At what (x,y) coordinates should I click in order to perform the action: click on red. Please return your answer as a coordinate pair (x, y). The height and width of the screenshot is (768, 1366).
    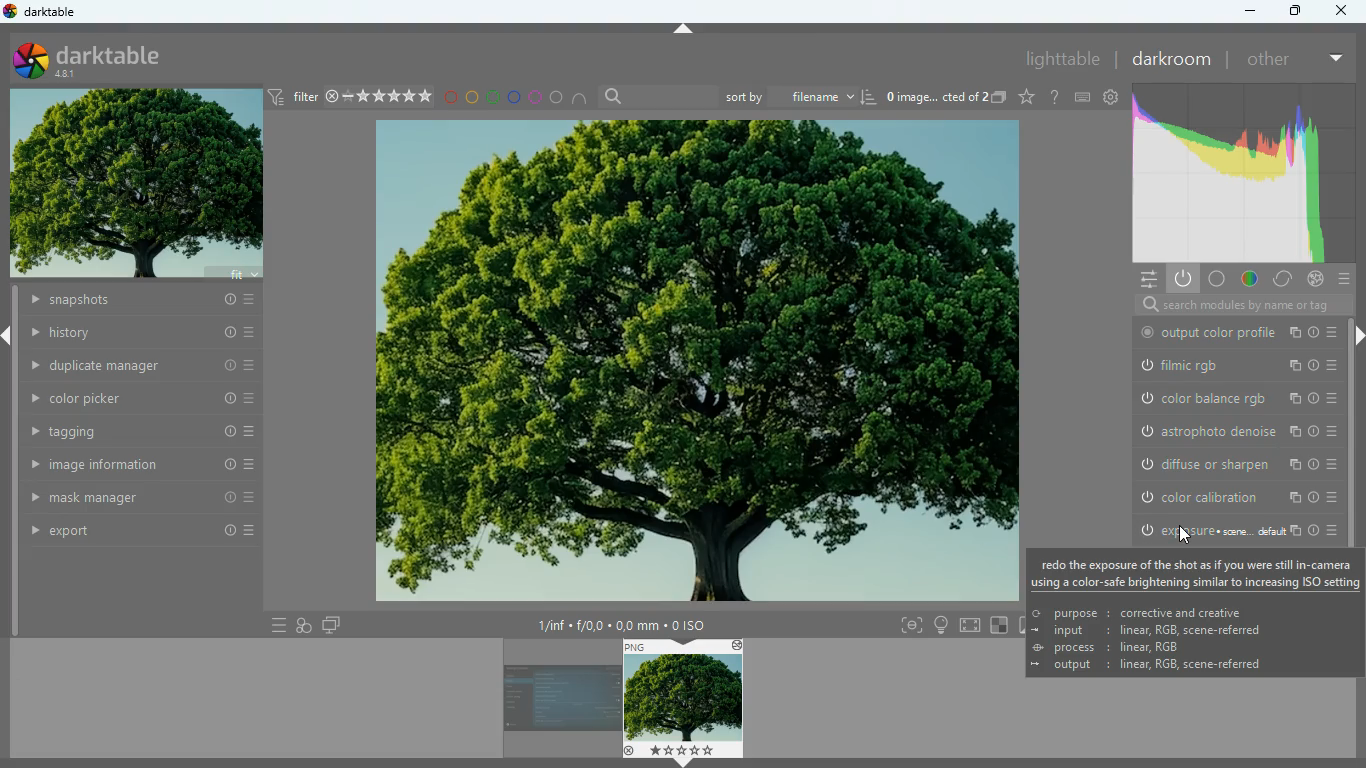
    Looking at the image, I should click on (450, 100).